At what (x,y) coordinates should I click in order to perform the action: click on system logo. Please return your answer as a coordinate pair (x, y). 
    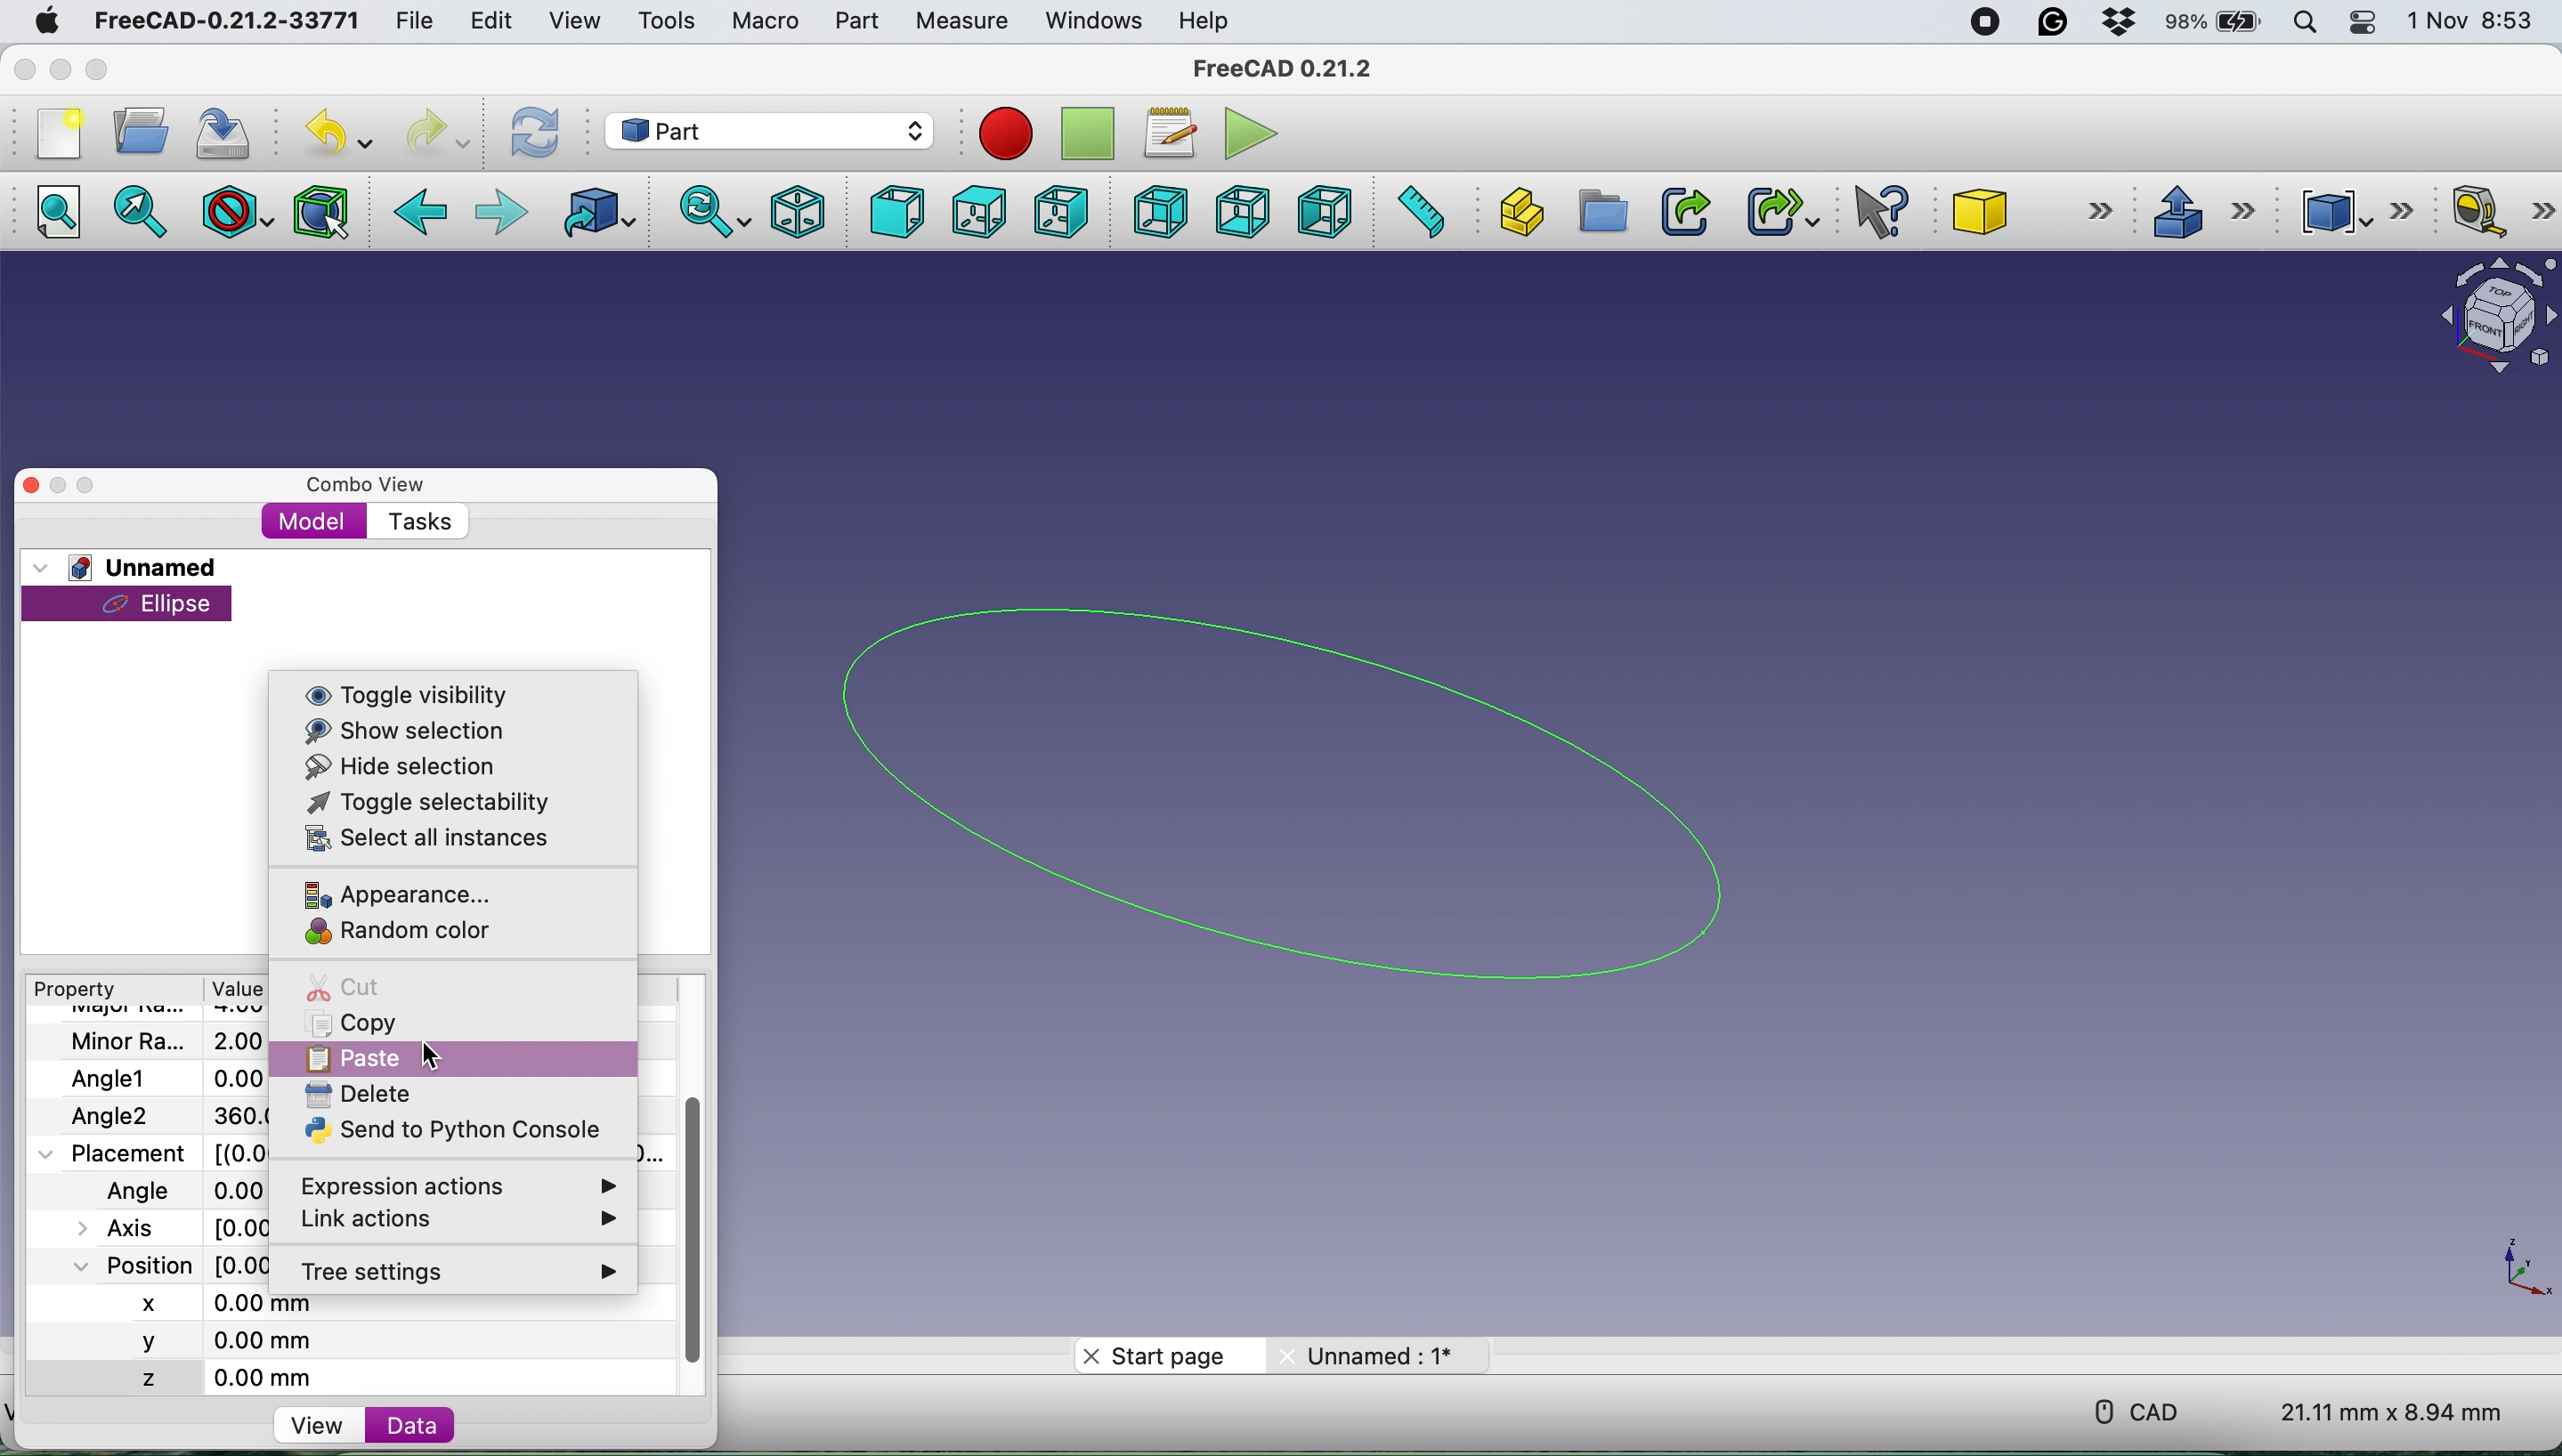
    Looking at the image, I should click on (49, 22).